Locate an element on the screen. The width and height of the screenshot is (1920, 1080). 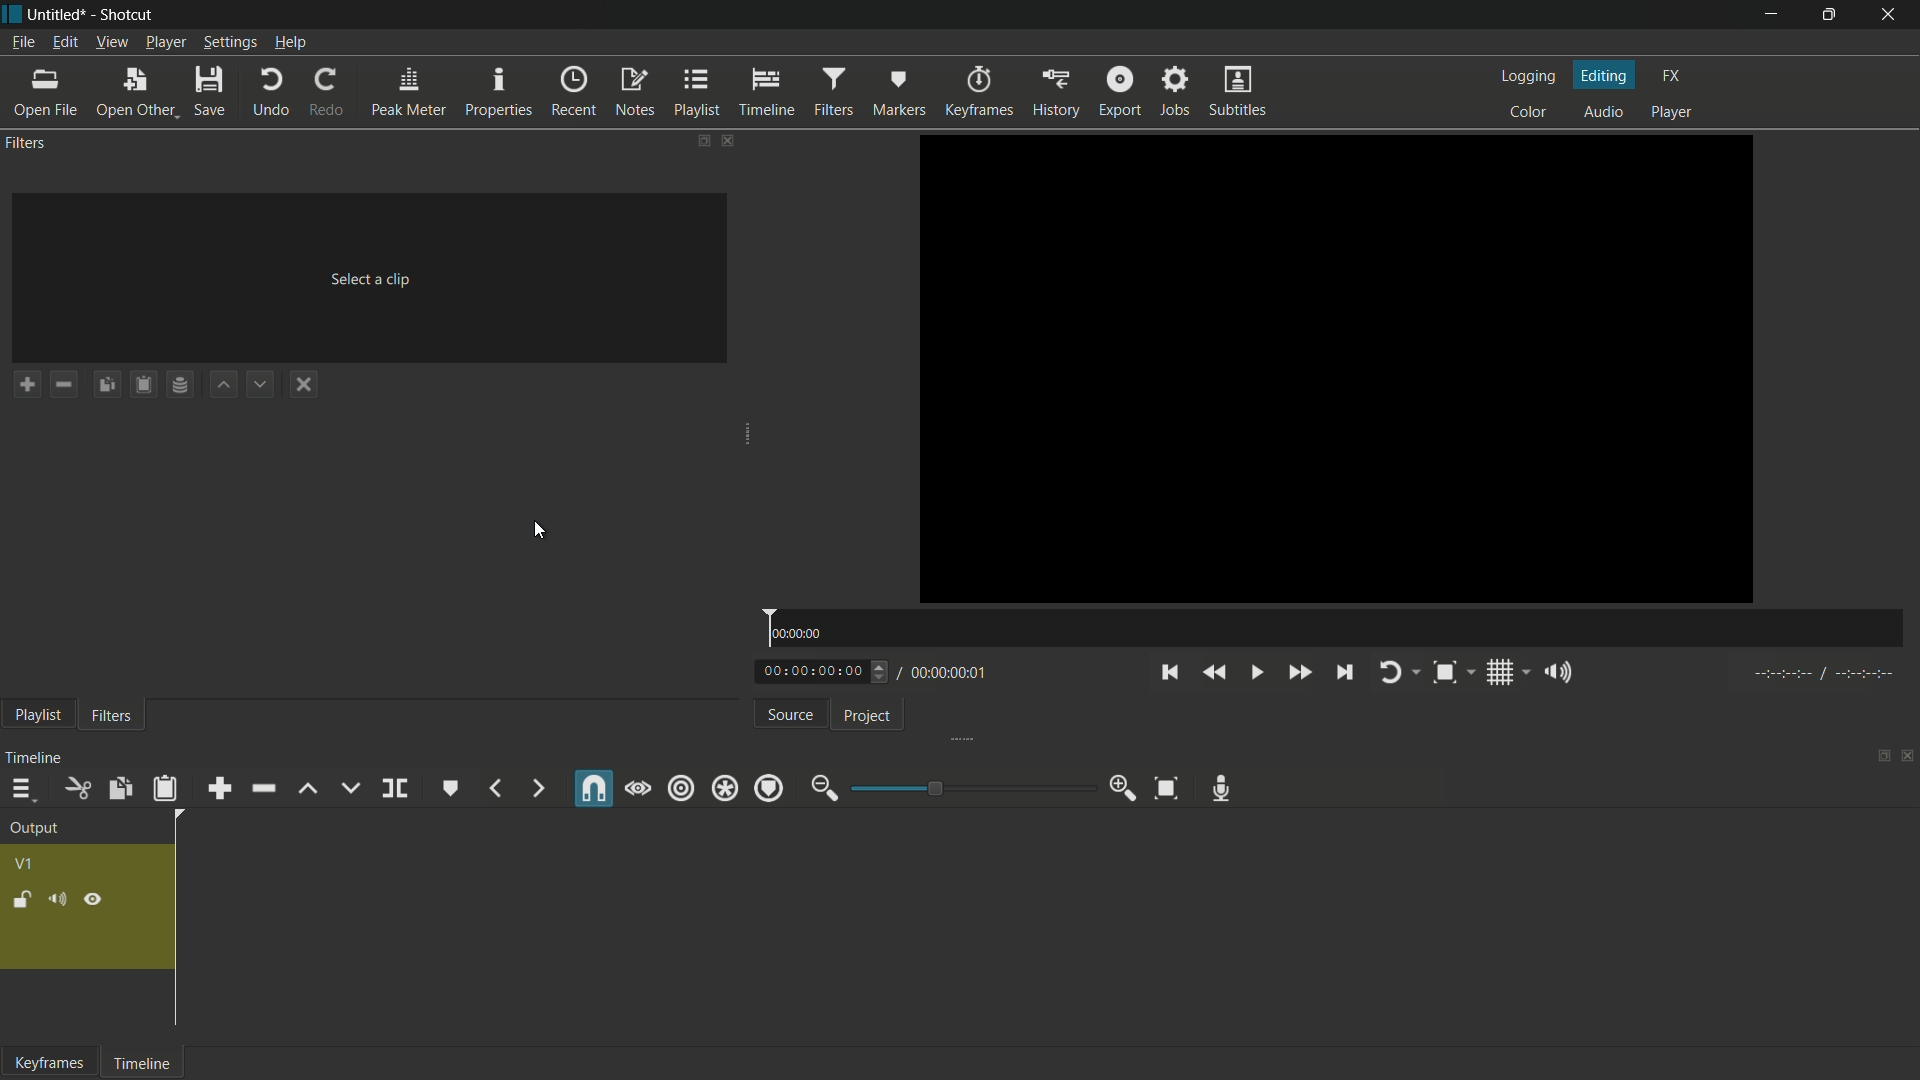
deselect the filter is located at coordinates (303, 382).